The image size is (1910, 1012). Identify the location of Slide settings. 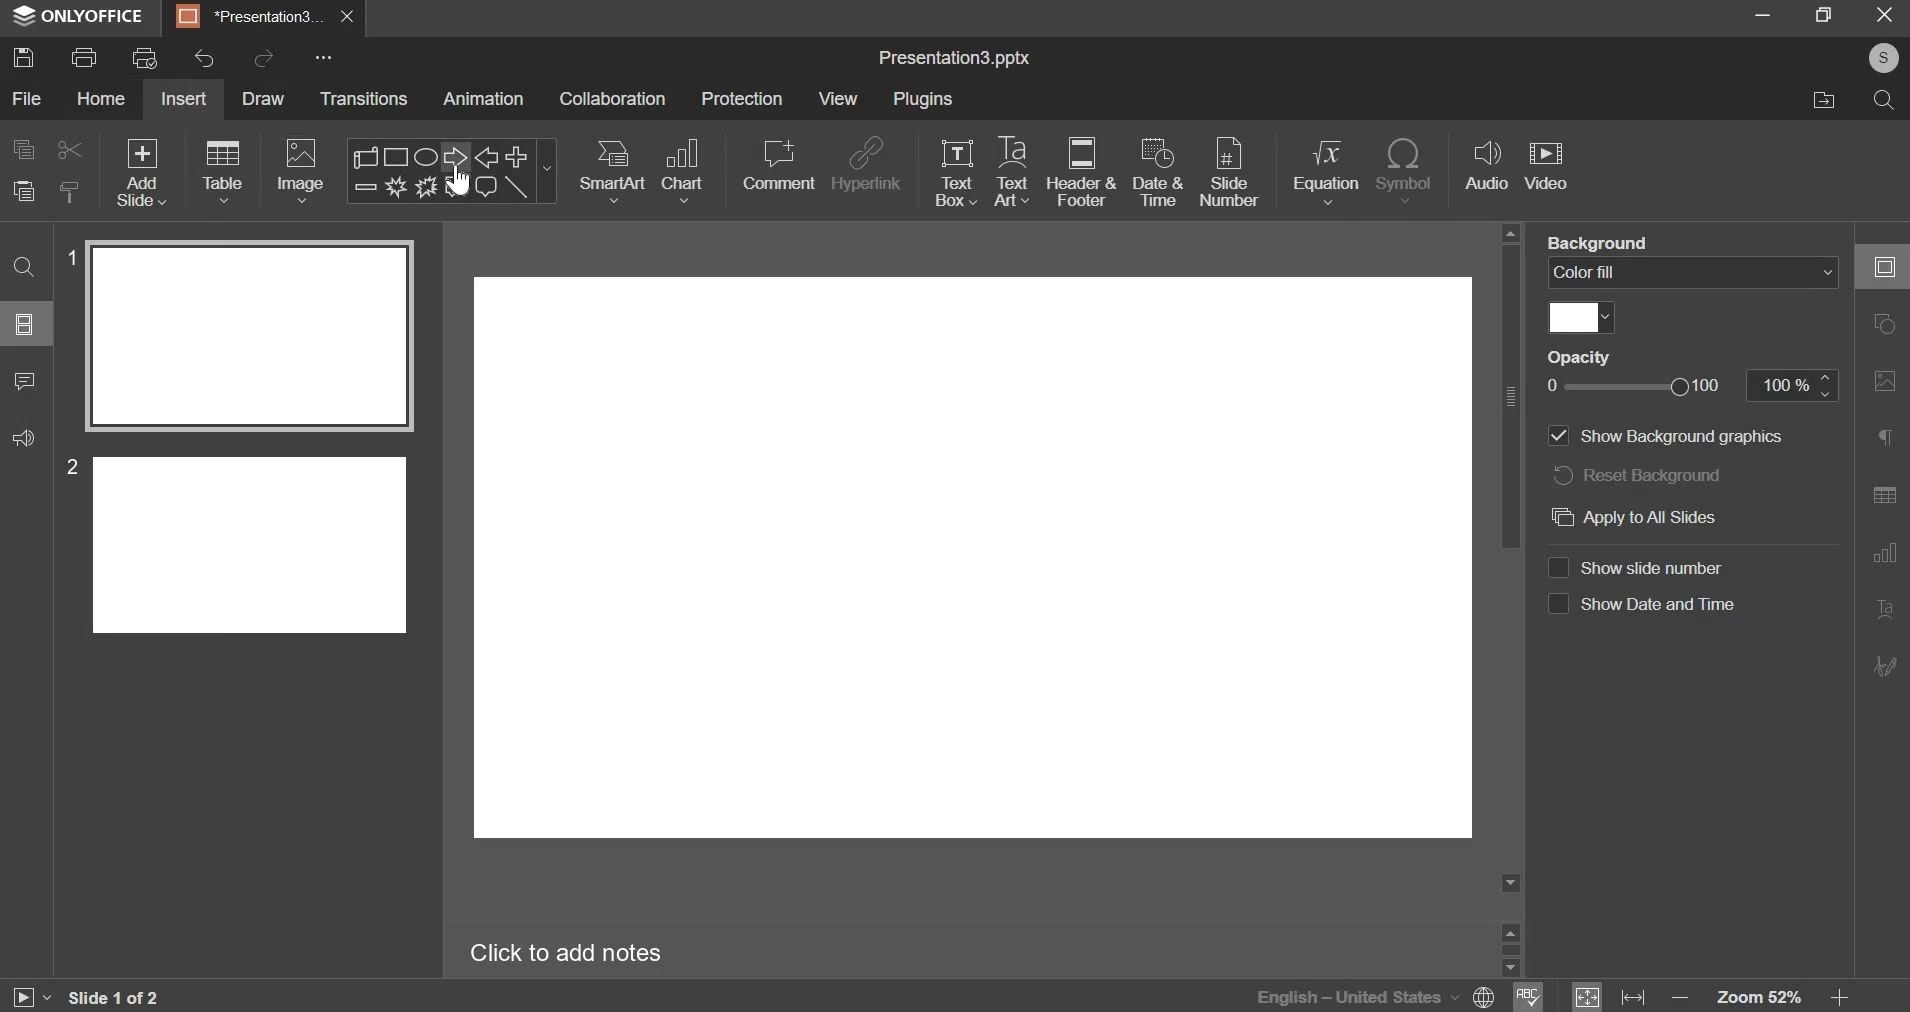
(1883, 266).